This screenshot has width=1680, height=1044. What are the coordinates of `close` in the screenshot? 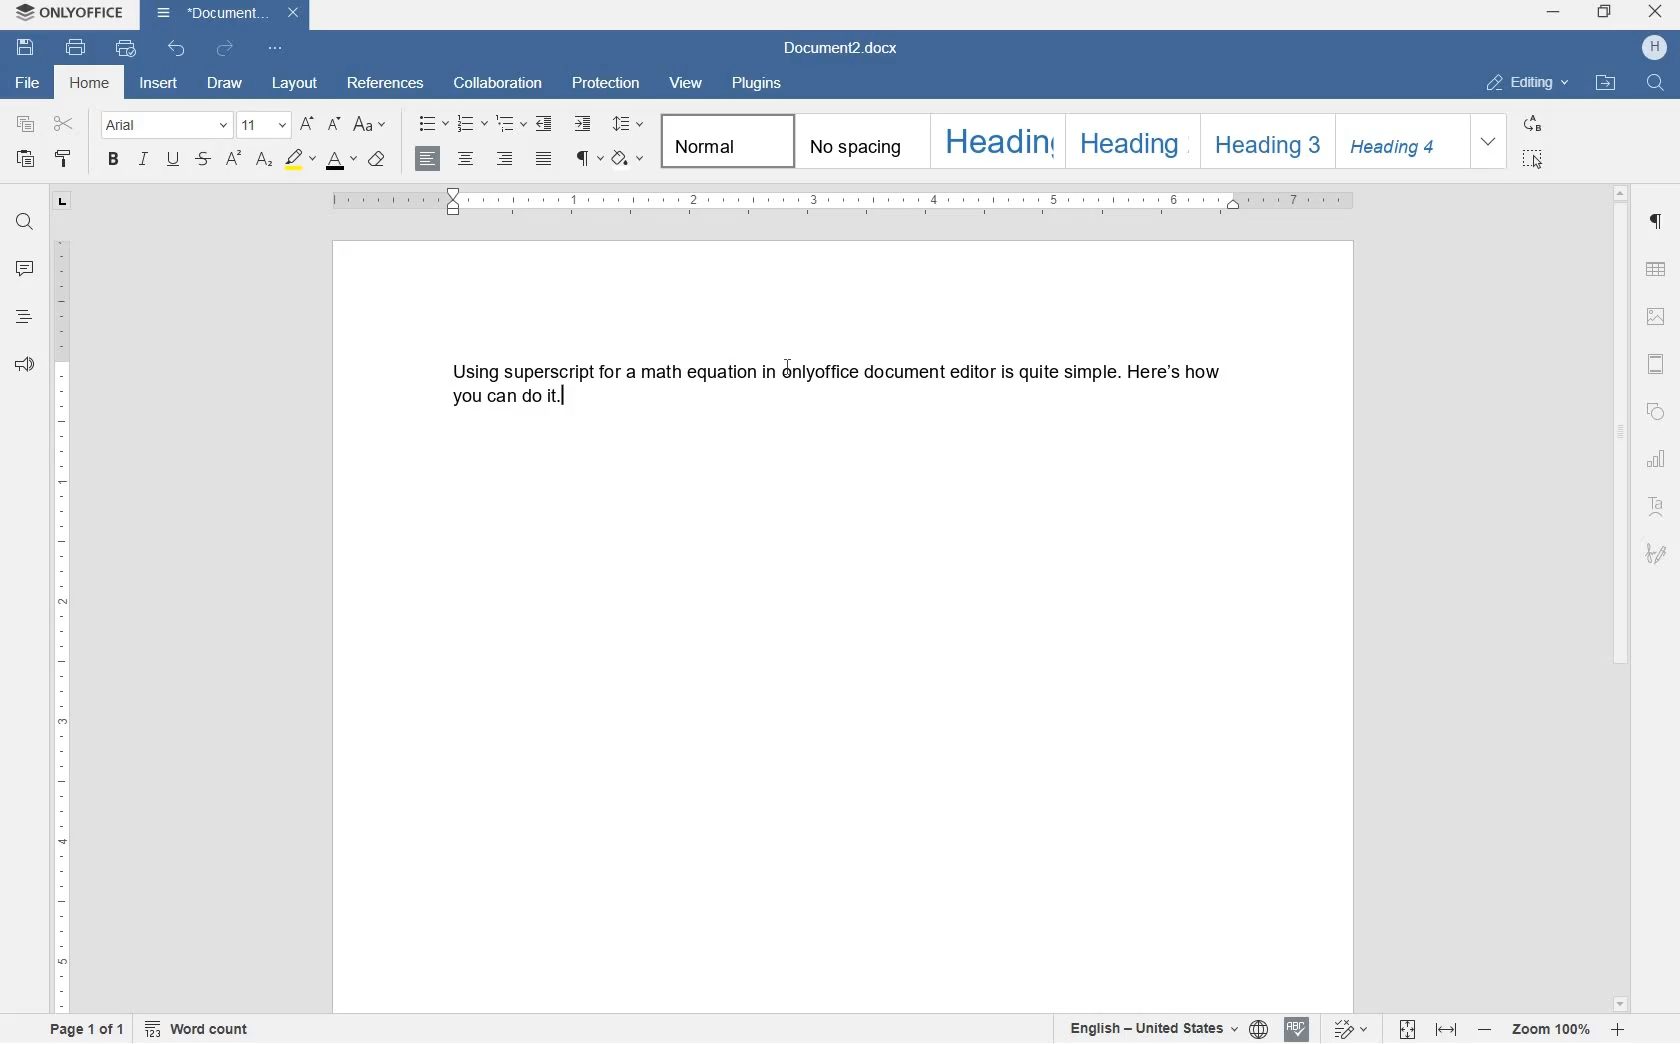 It's located at (1655, 12).